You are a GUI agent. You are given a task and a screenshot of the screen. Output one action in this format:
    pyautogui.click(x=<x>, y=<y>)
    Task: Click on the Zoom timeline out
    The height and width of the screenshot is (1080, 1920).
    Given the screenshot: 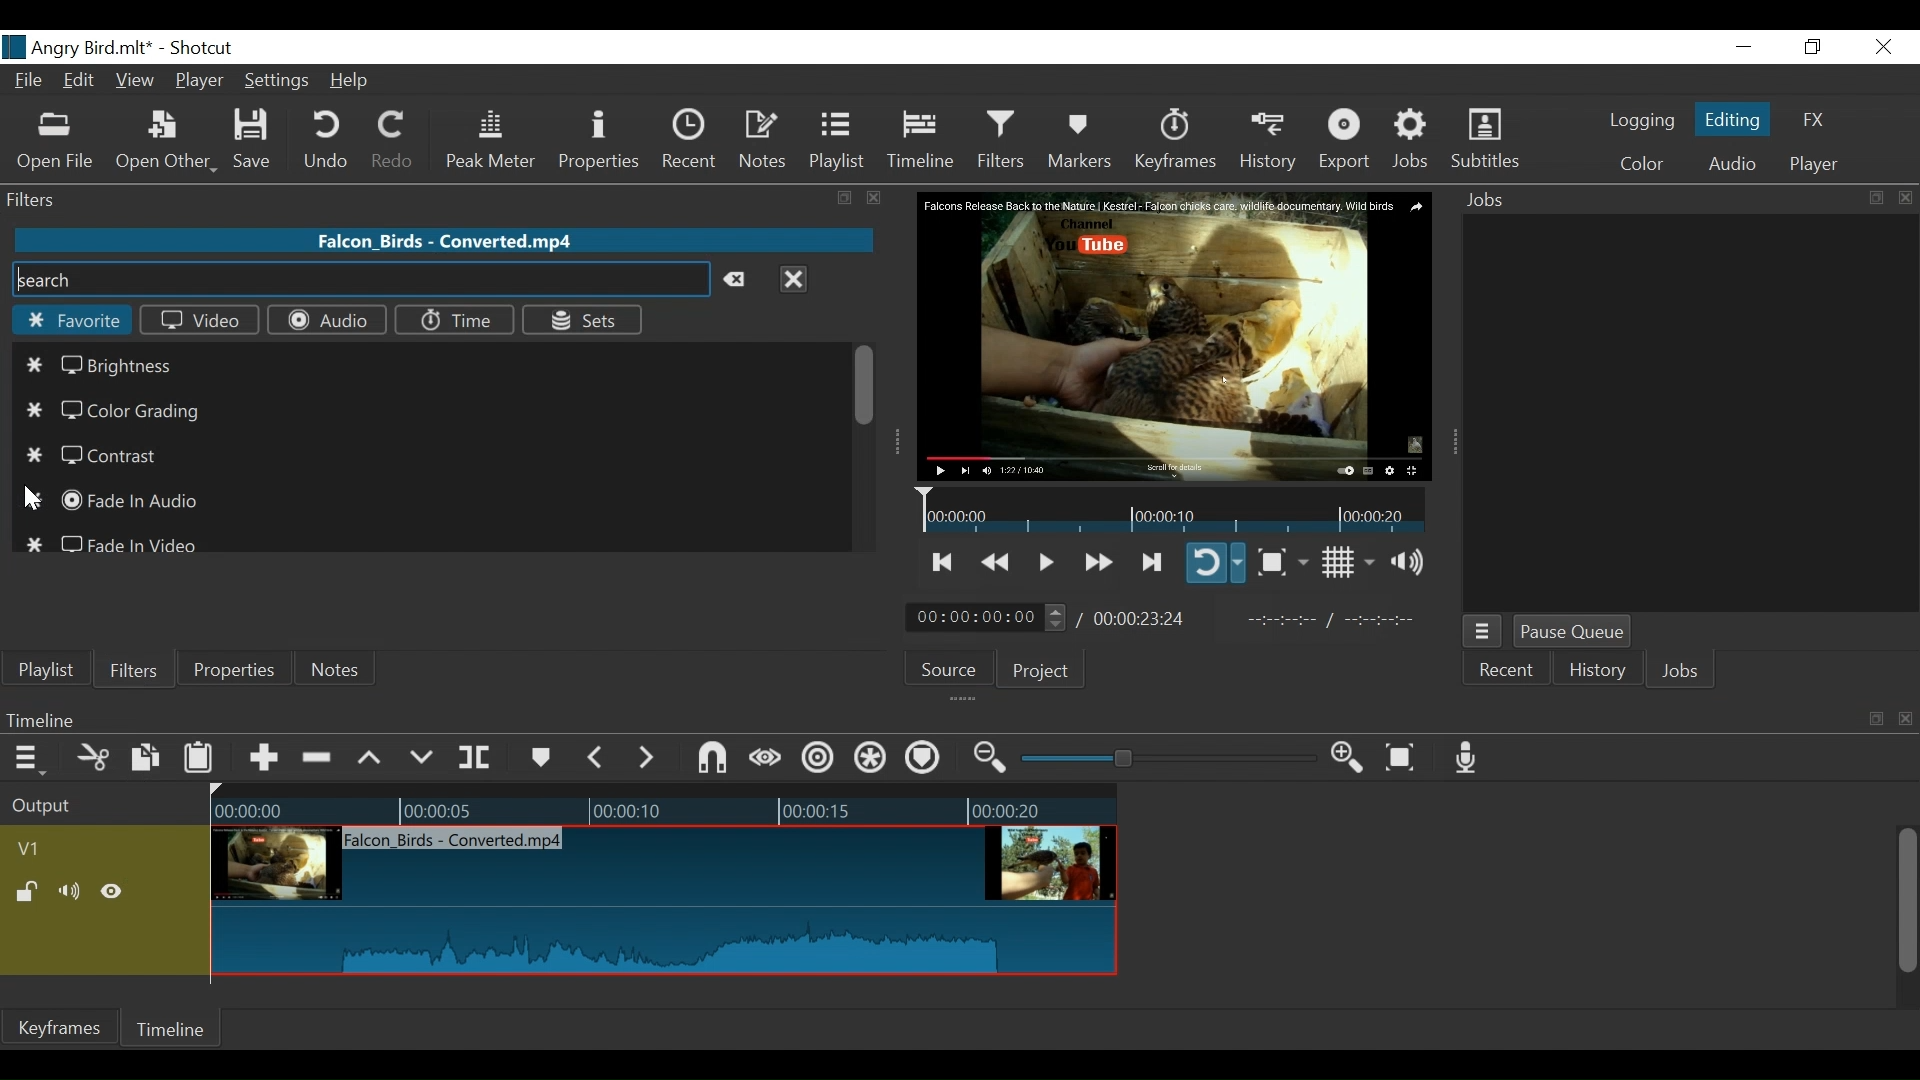 What is the action you would take?
    pyautogui.click(x=993, y=758)
    